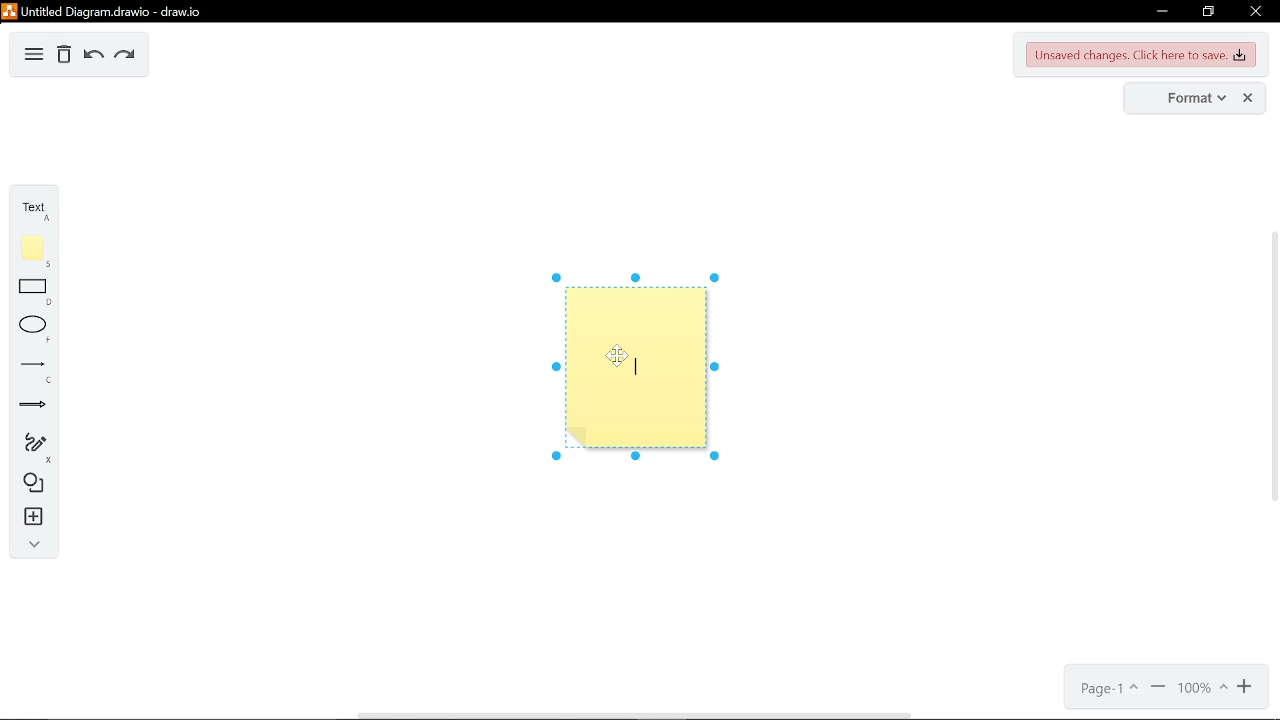 The image size is (1280, 720). I want to click on undo, so click(90, 56).